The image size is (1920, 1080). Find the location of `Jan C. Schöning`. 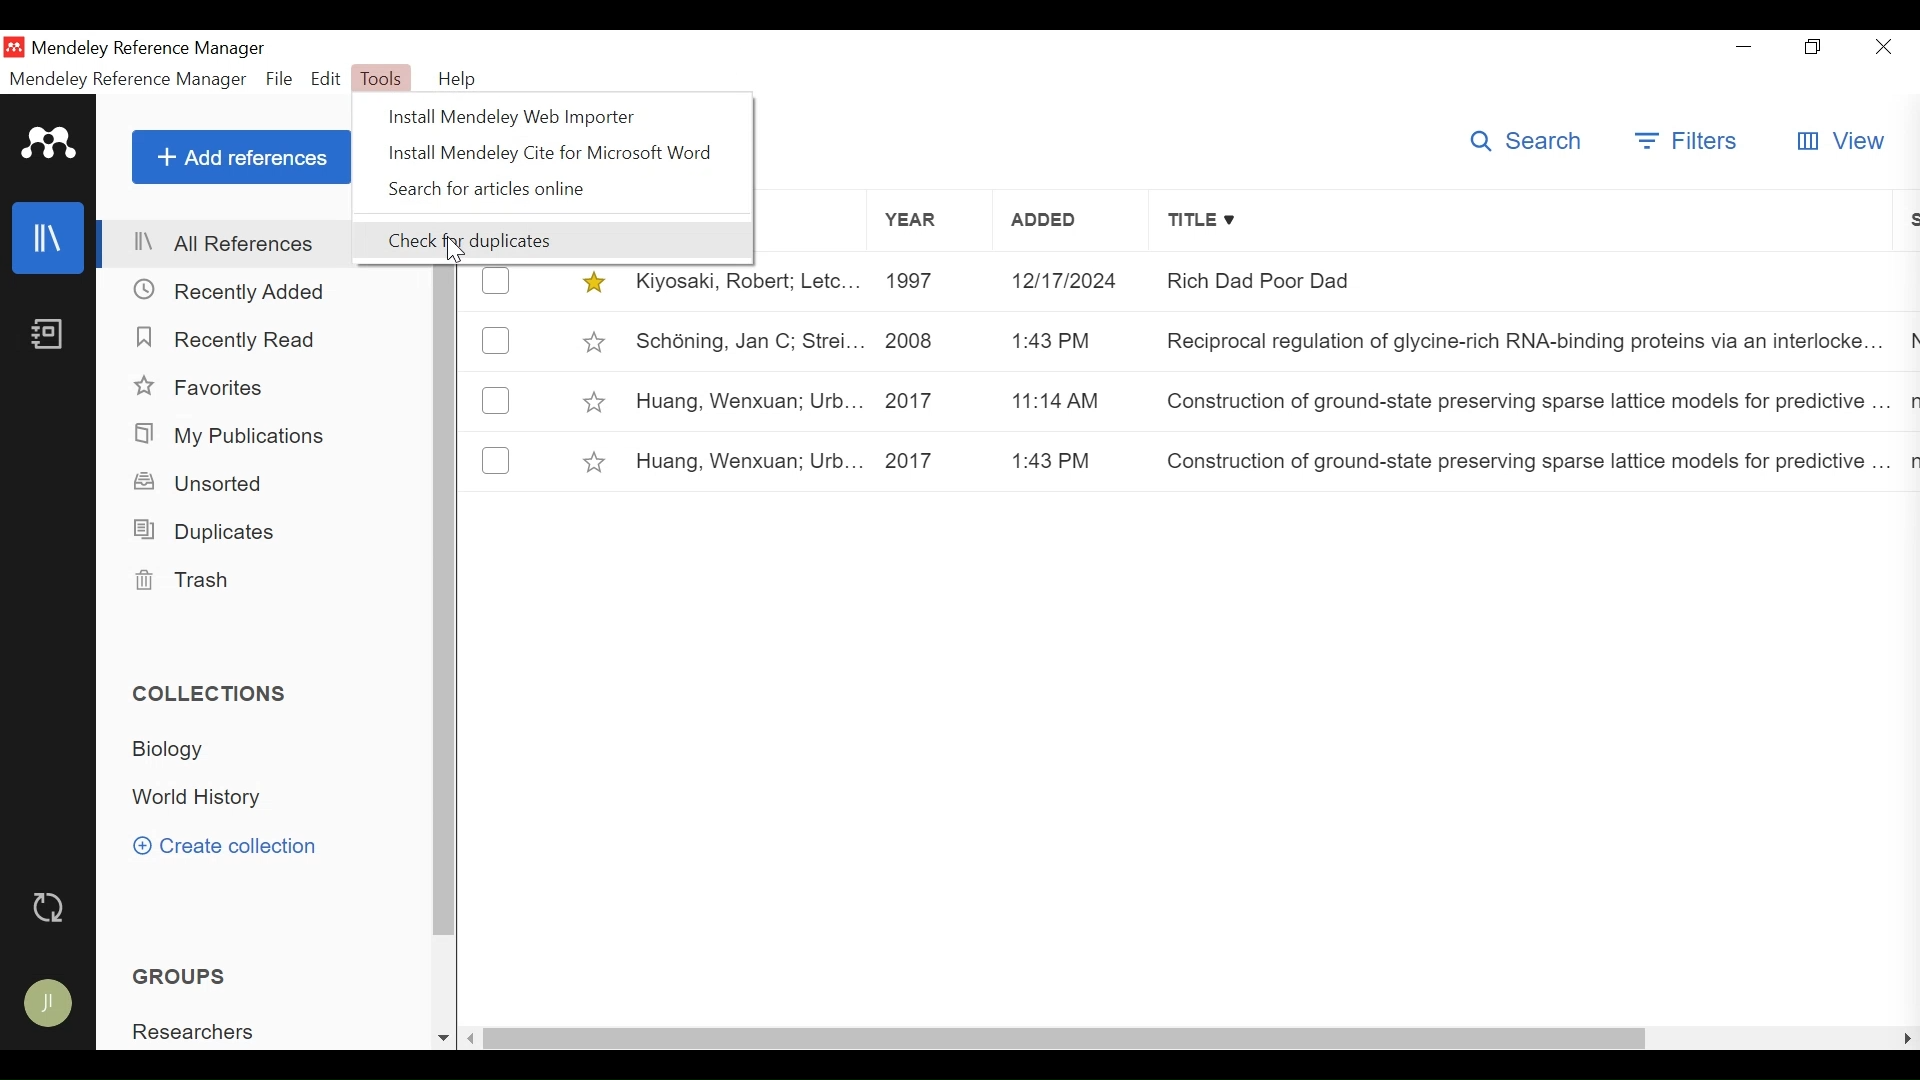

Jan C. Schöning is located at coordinates (748, 343).